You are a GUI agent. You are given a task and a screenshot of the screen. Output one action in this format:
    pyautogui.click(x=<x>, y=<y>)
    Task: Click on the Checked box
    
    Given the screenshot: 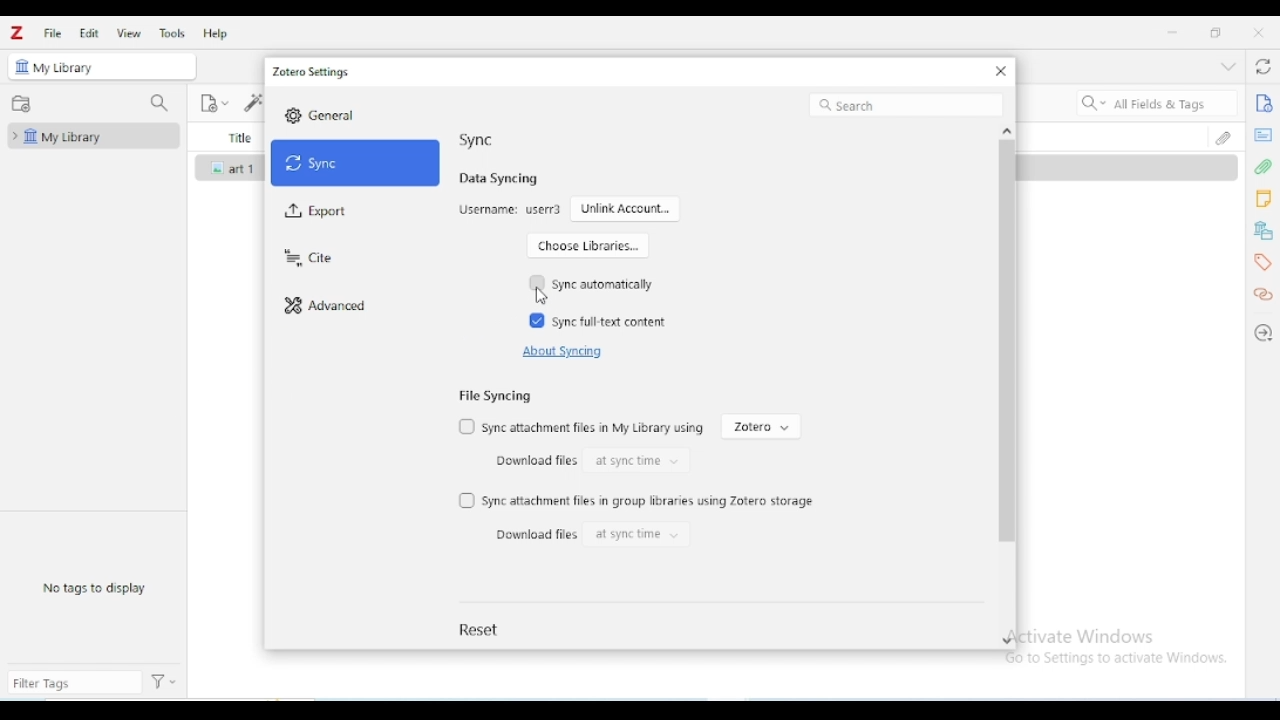 What is the action you would take?
    pyautogui.click(x=537, y=320)
    